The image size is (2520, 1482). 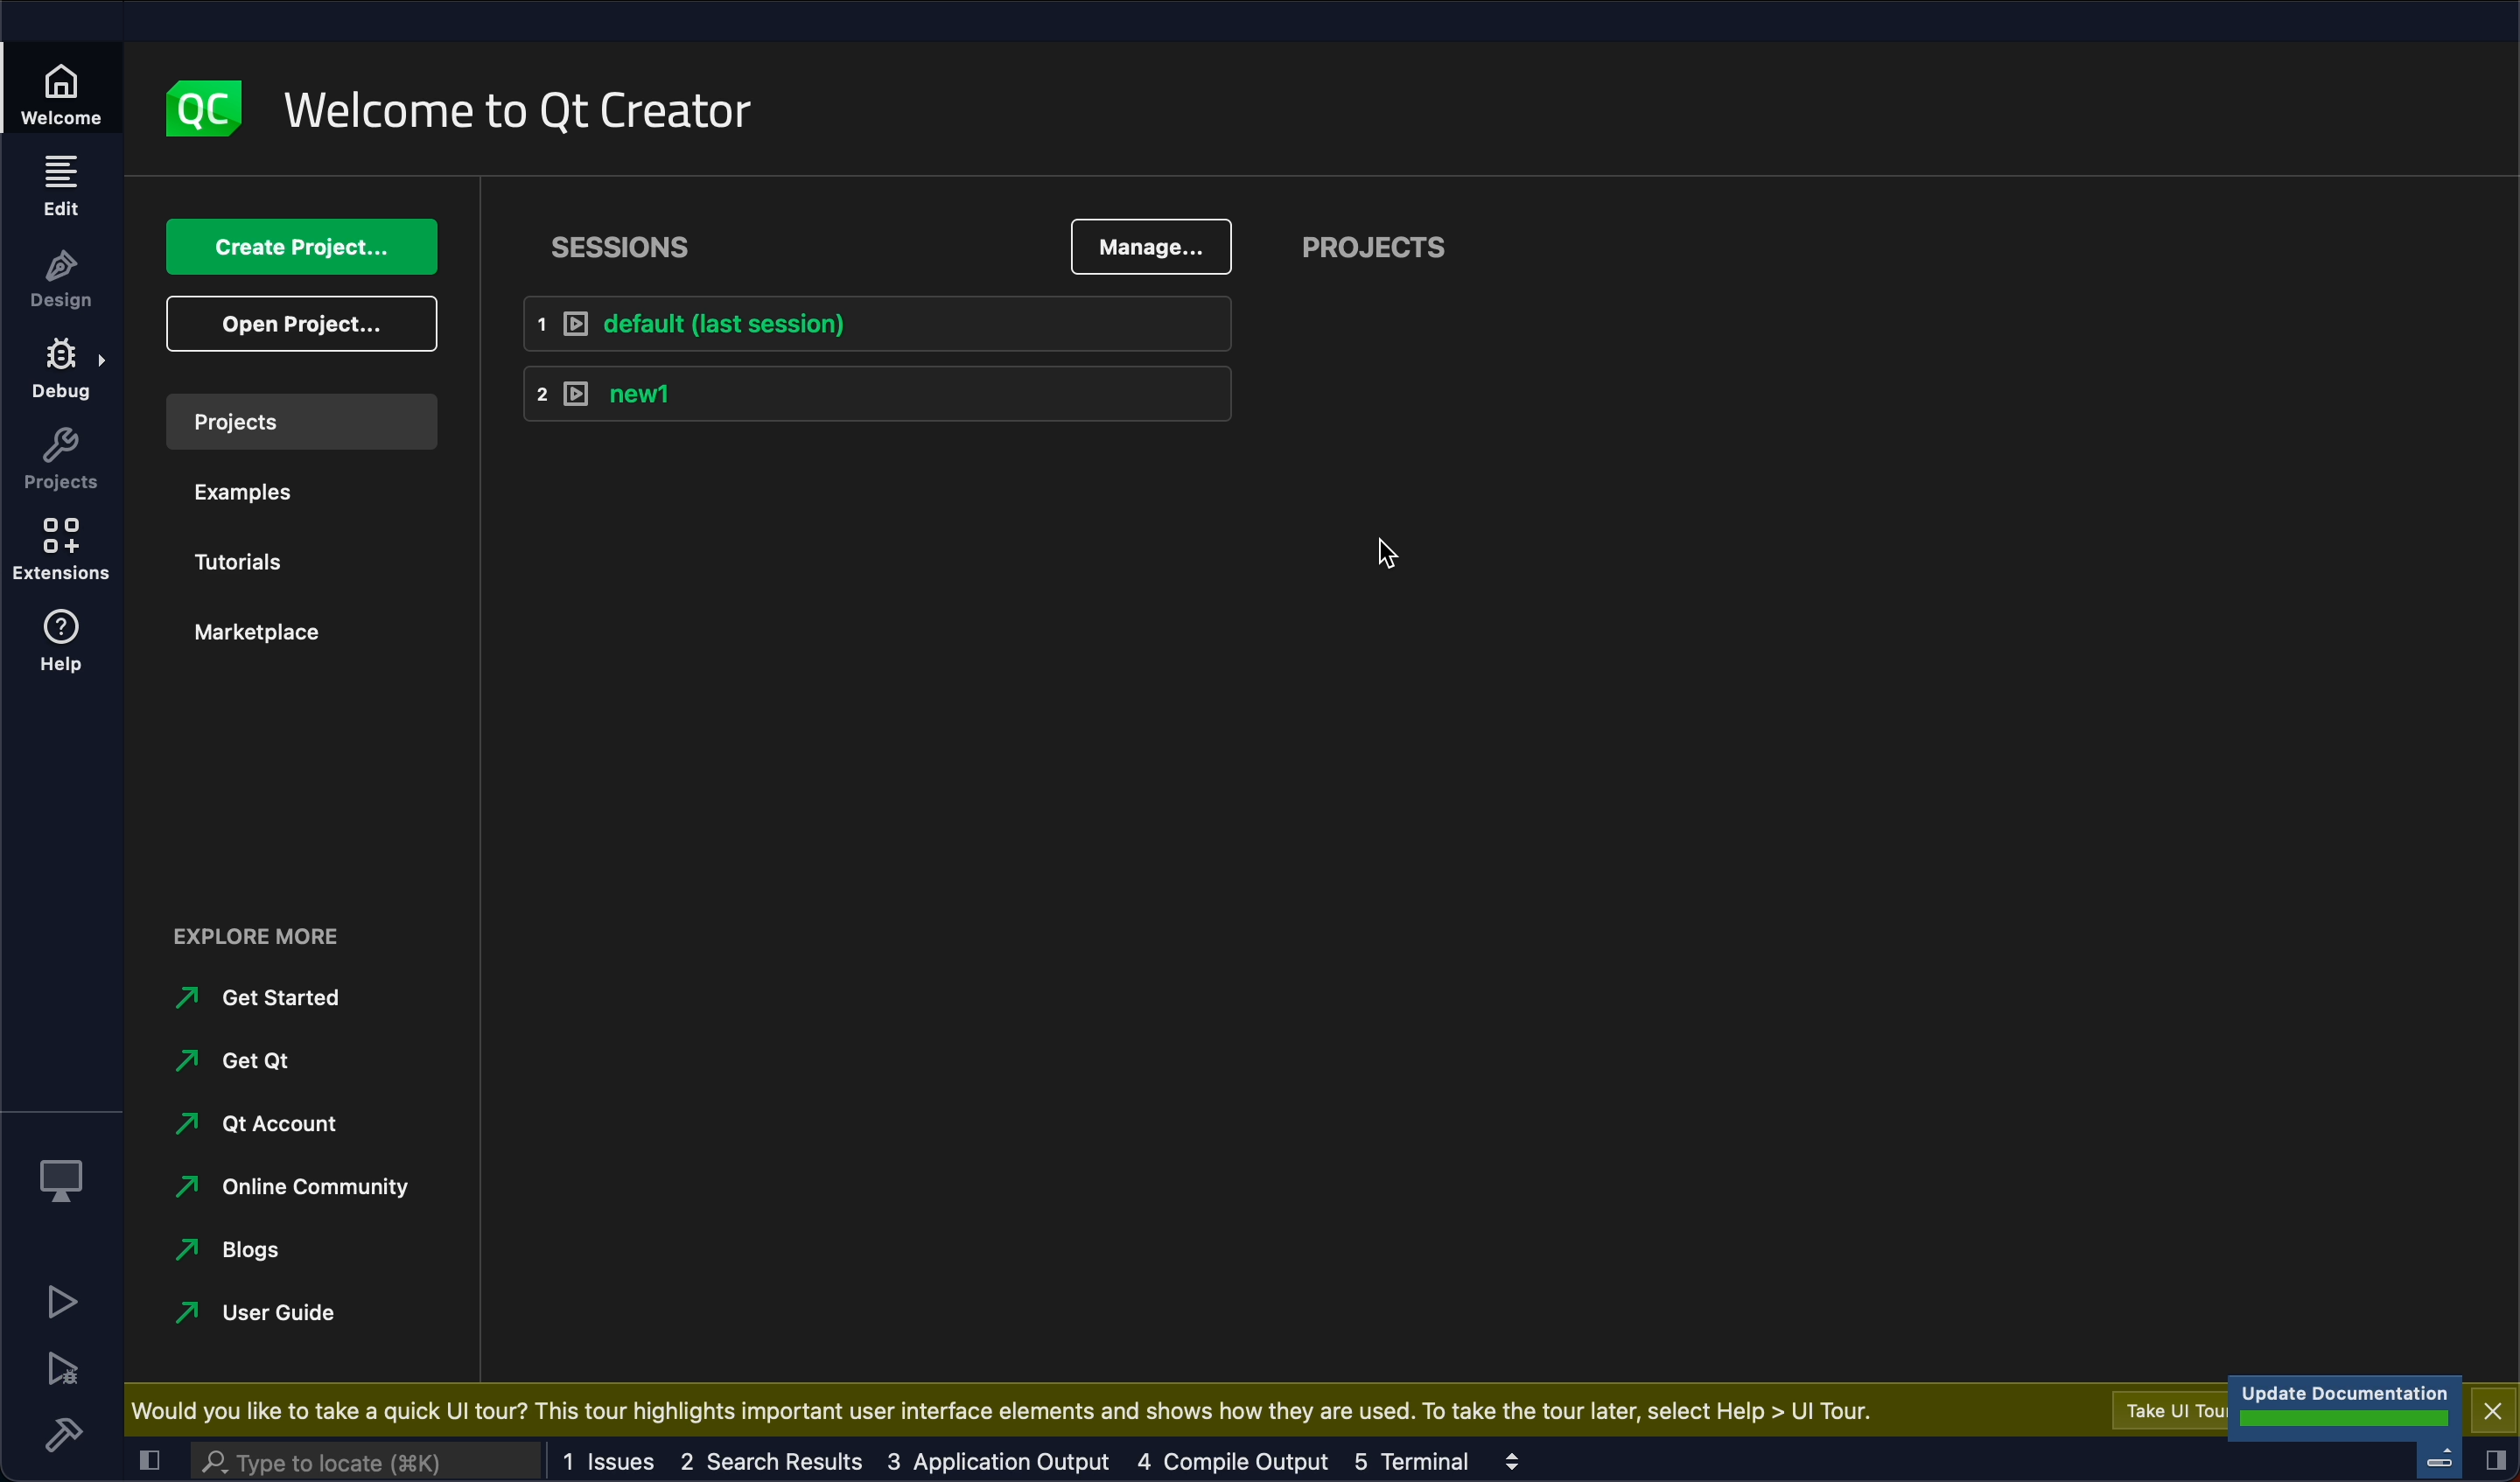 What do you see at coordinates (865, 329) in the screenshot?
I see `default` at bounding box center [865, 329].